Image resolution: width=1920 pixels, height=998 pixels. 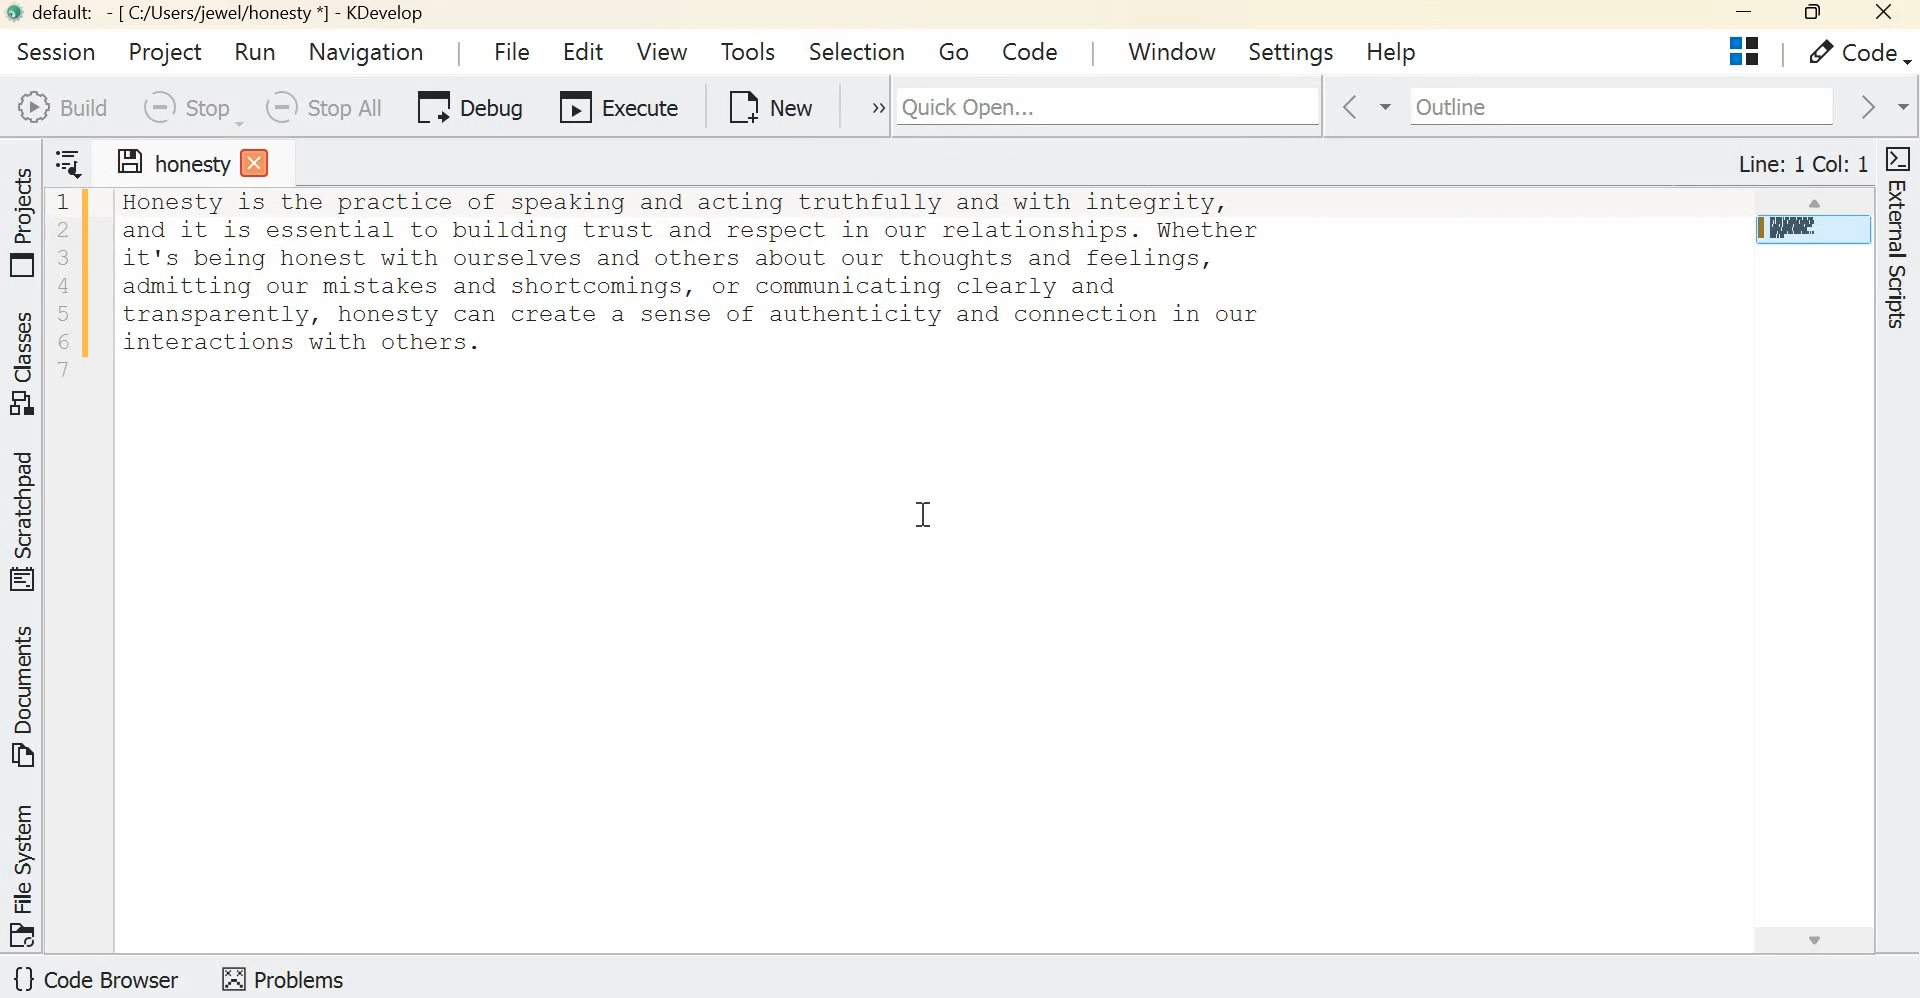 I want to click on Line: 1 Col: 1, so click(x=1801, y=159).